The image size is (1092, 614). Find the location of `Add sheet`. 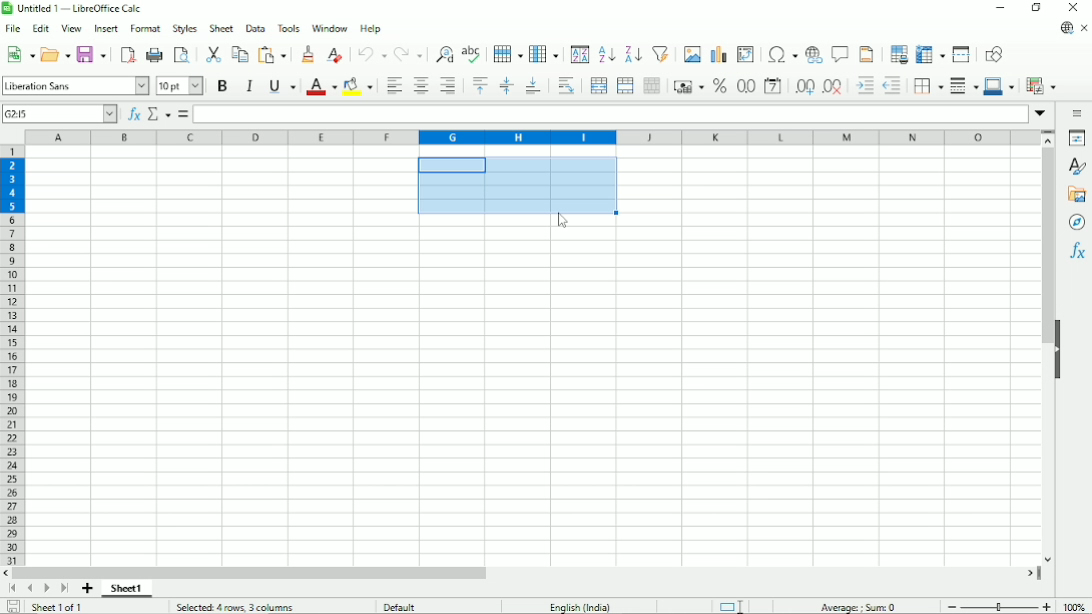

Add sheet is located at coordinates (88, 589).